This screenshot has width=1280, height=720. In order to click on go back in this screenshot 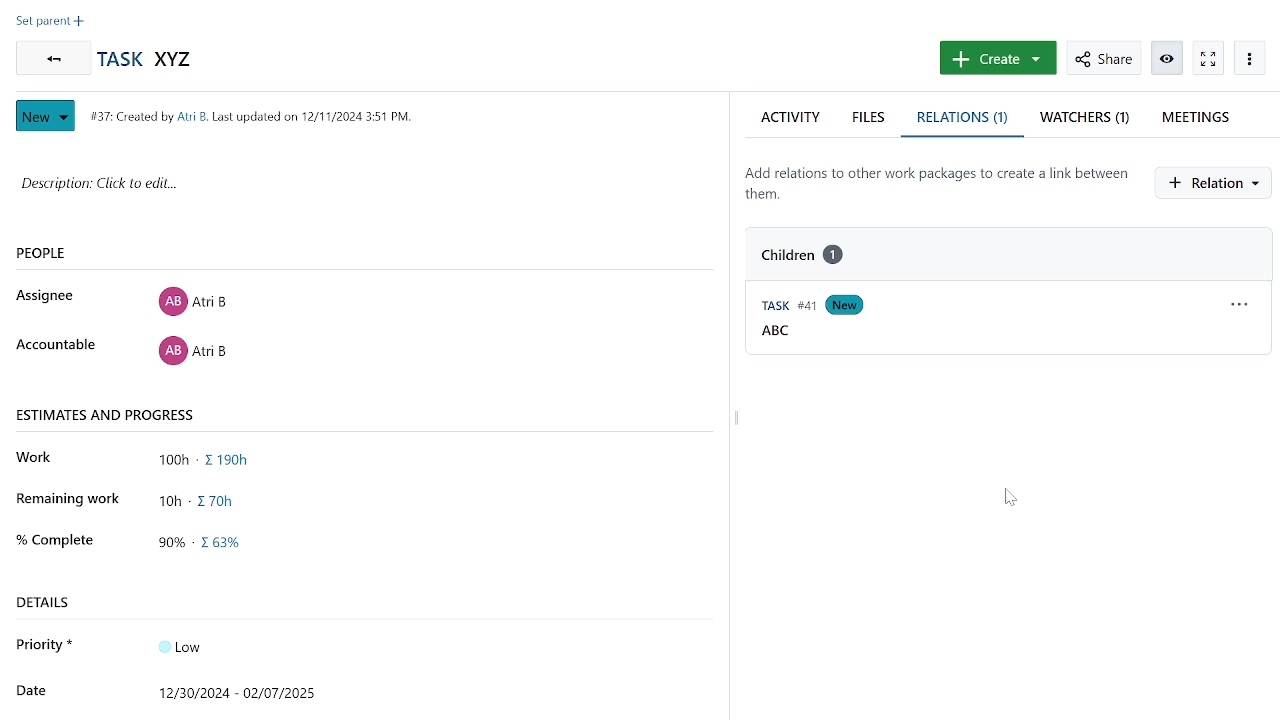, I will do `click(50, 58)`.